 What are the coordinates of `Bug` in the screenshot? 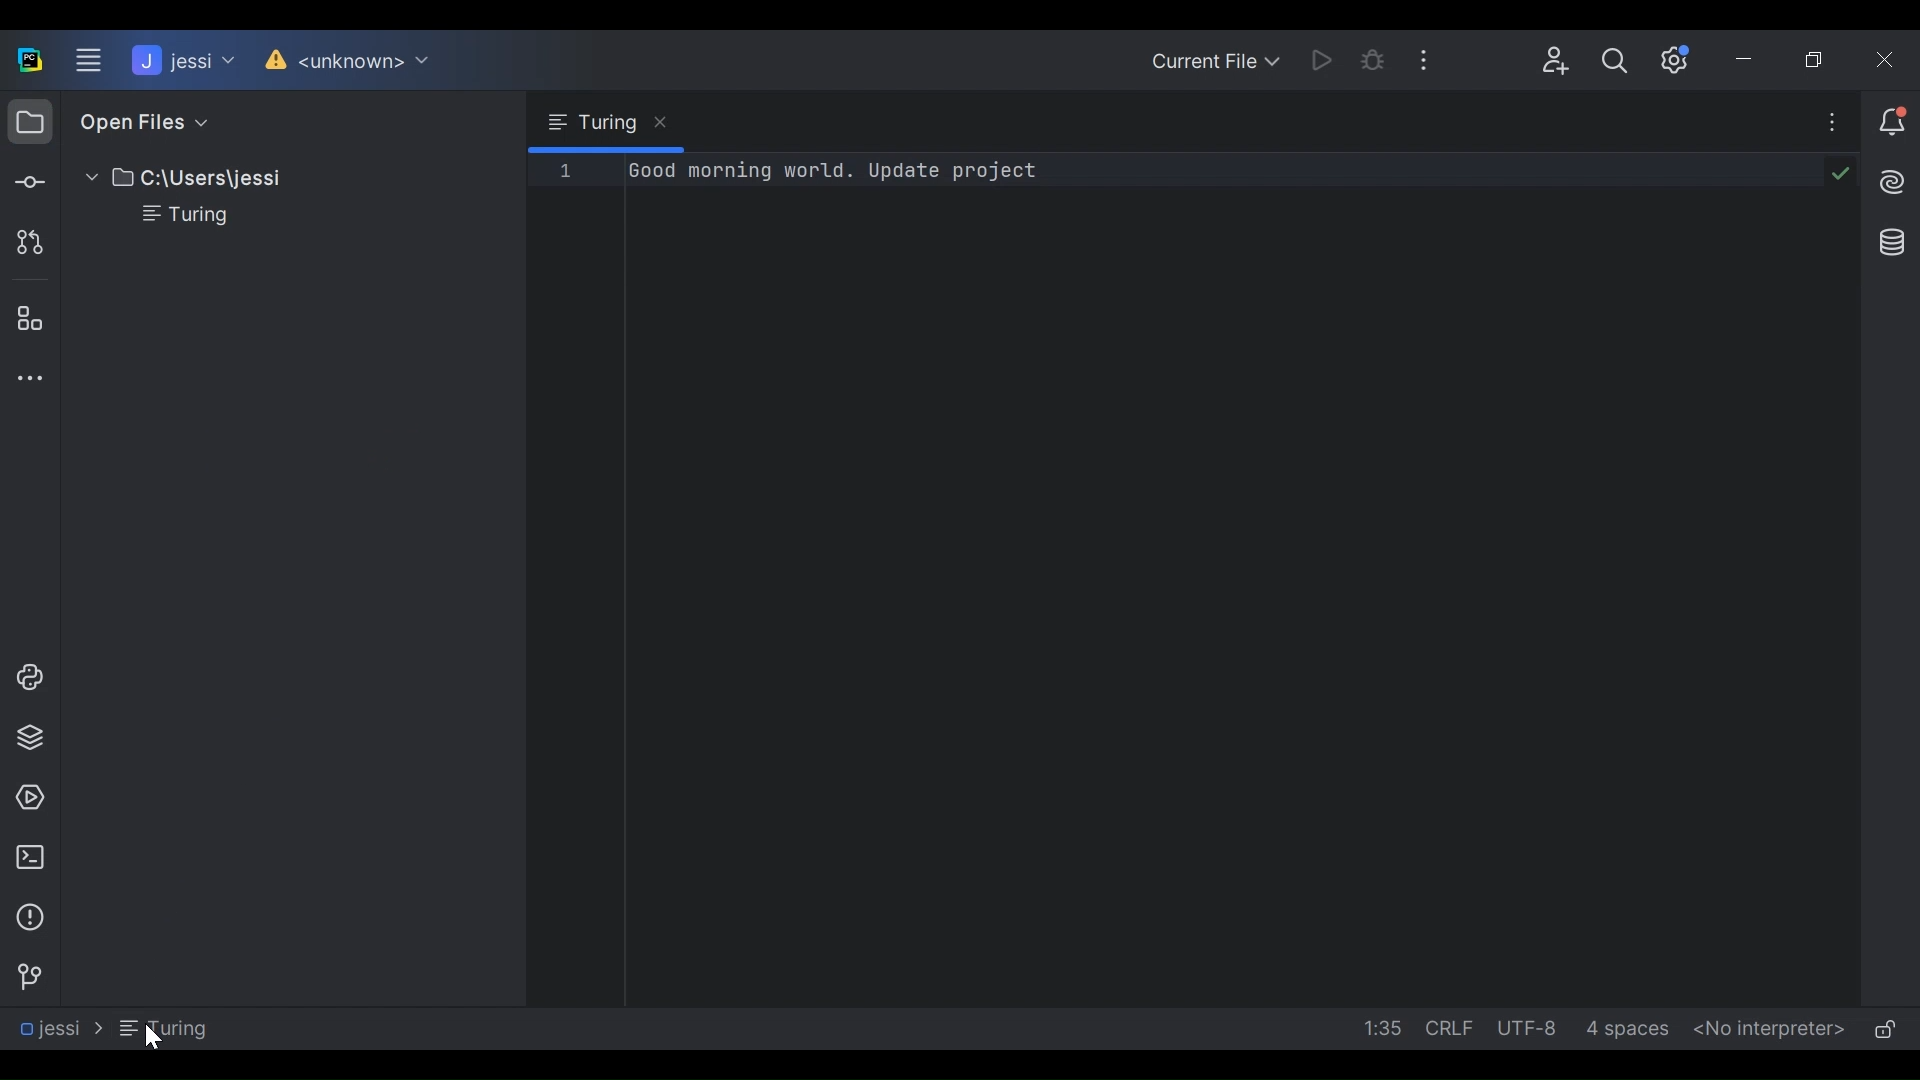 It's located at (1374, 58).